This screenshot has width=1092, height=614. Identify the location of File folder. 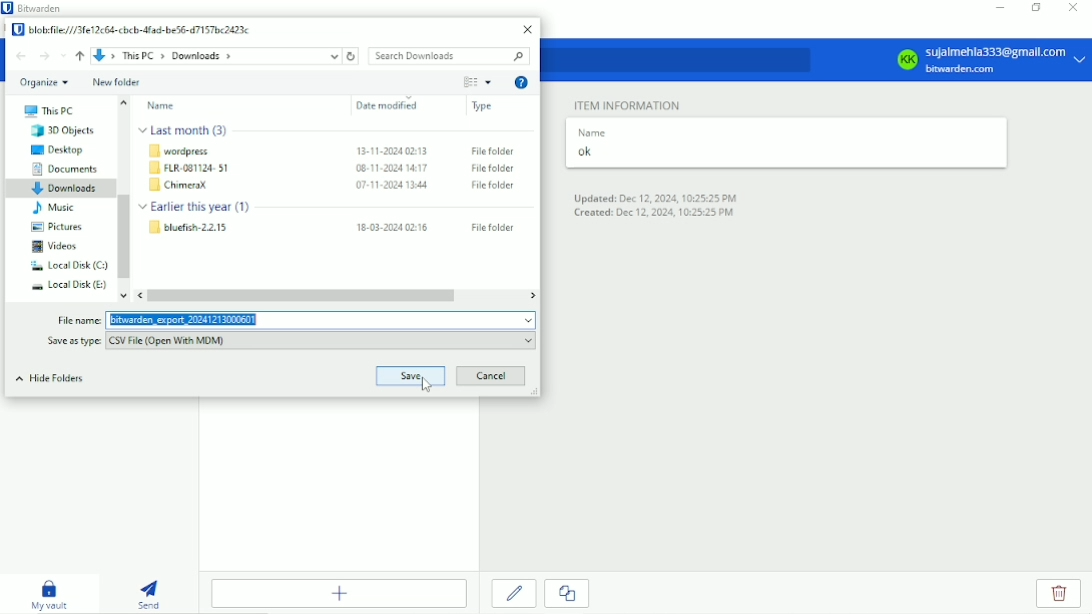
(492, 168).